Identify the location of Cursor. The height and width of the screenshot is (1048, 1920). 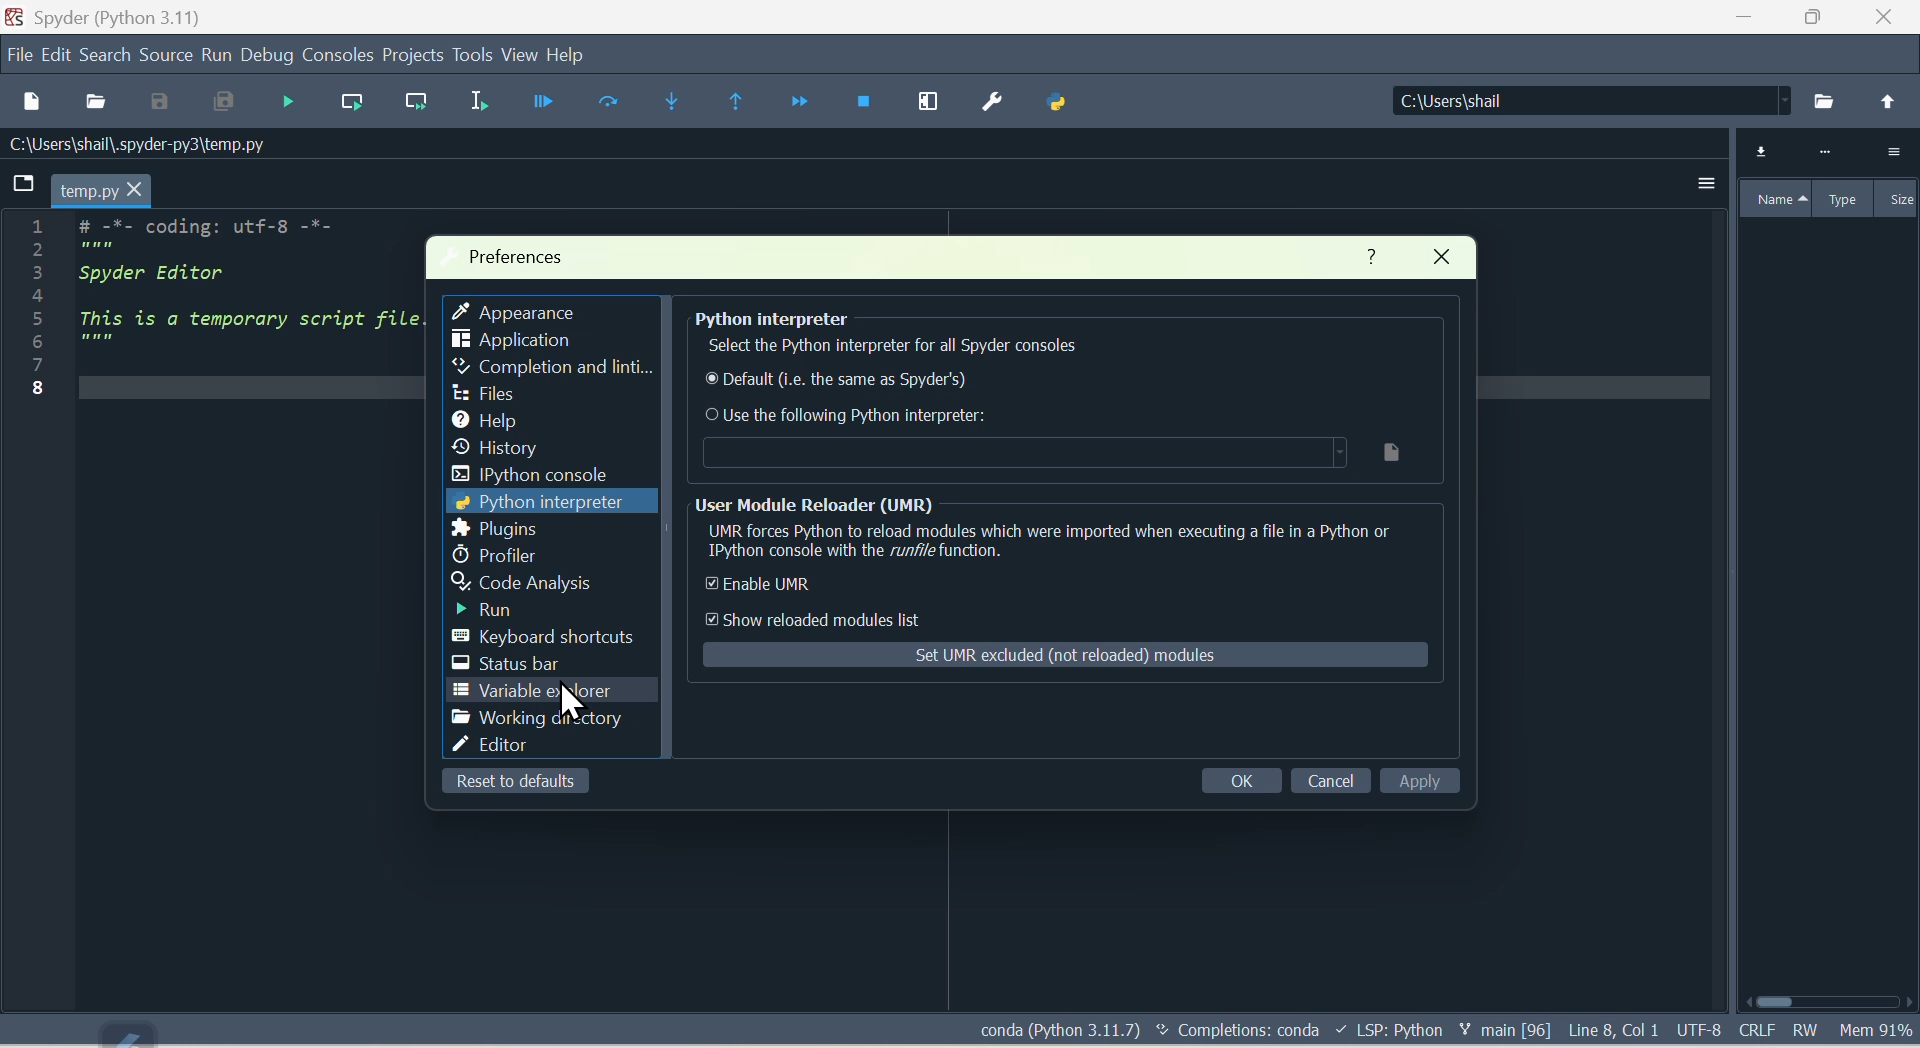
(574, 699).